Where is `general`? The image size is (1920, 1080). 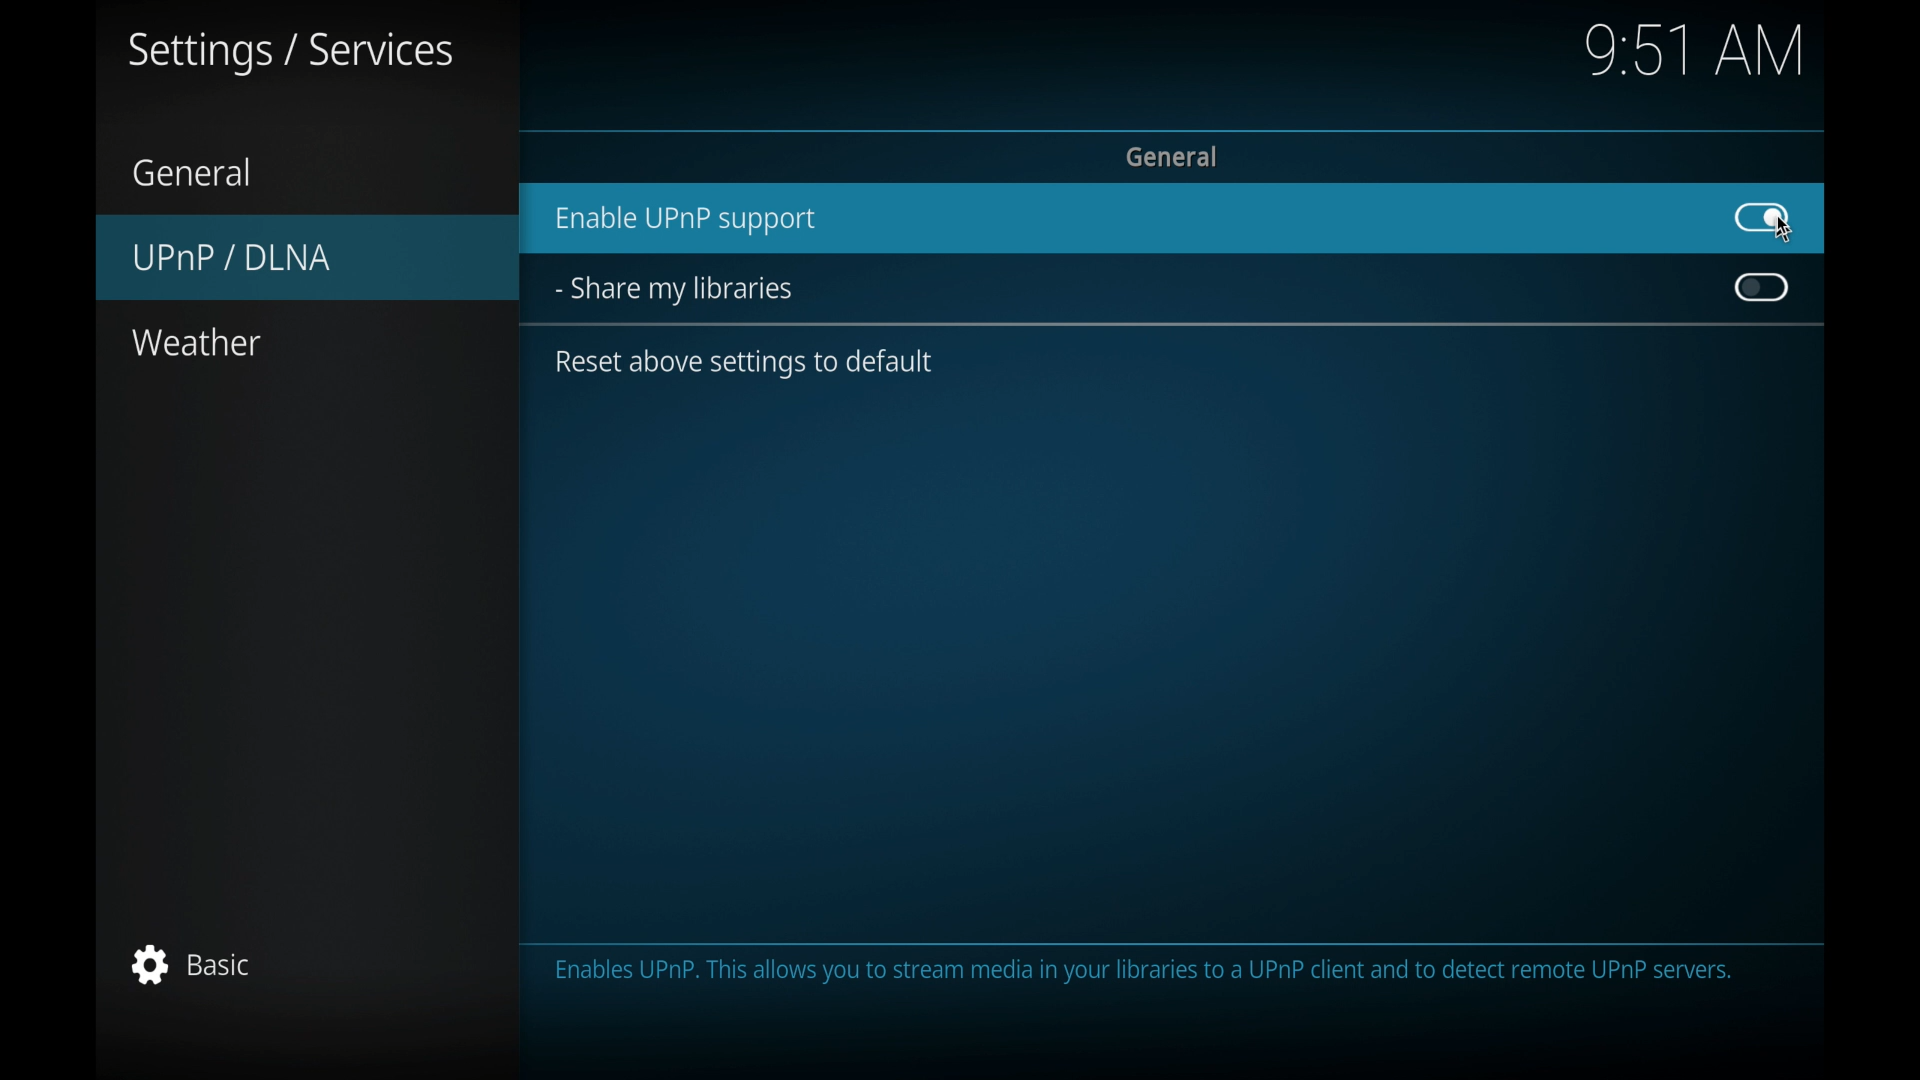
general is located at coordinates (1172, 157).